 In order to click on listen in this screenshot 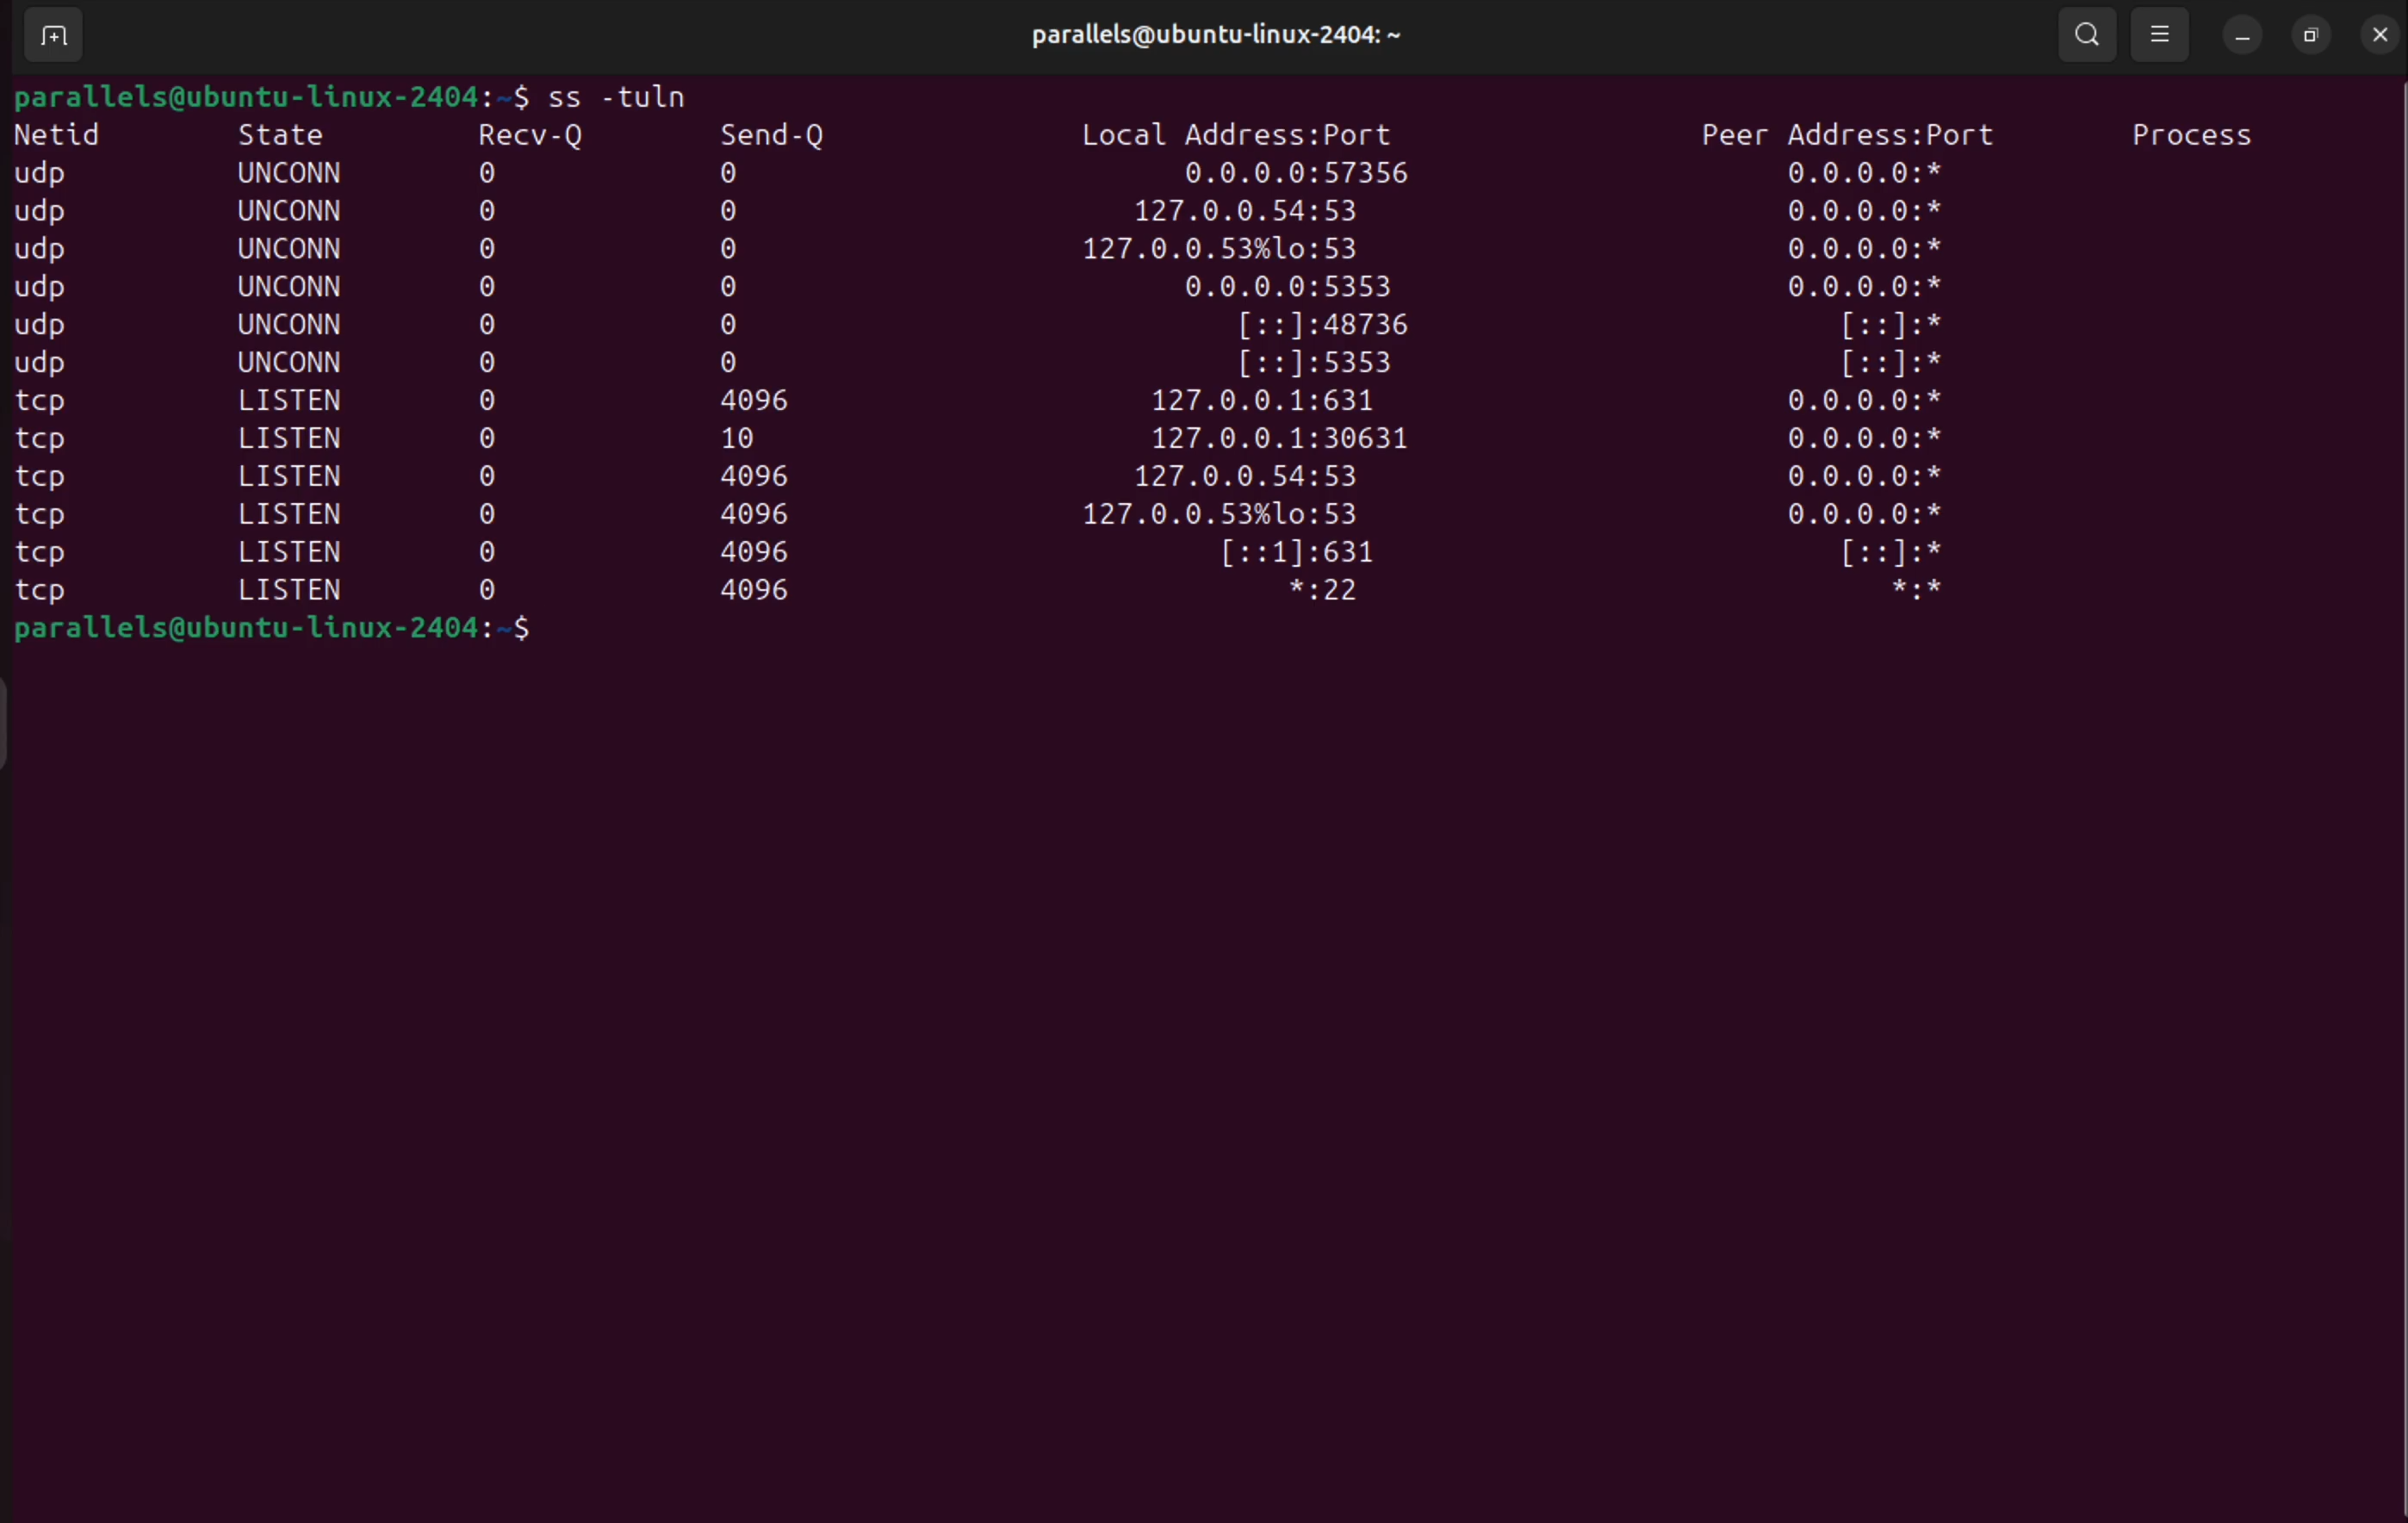, I will do `click(295, 476)`.